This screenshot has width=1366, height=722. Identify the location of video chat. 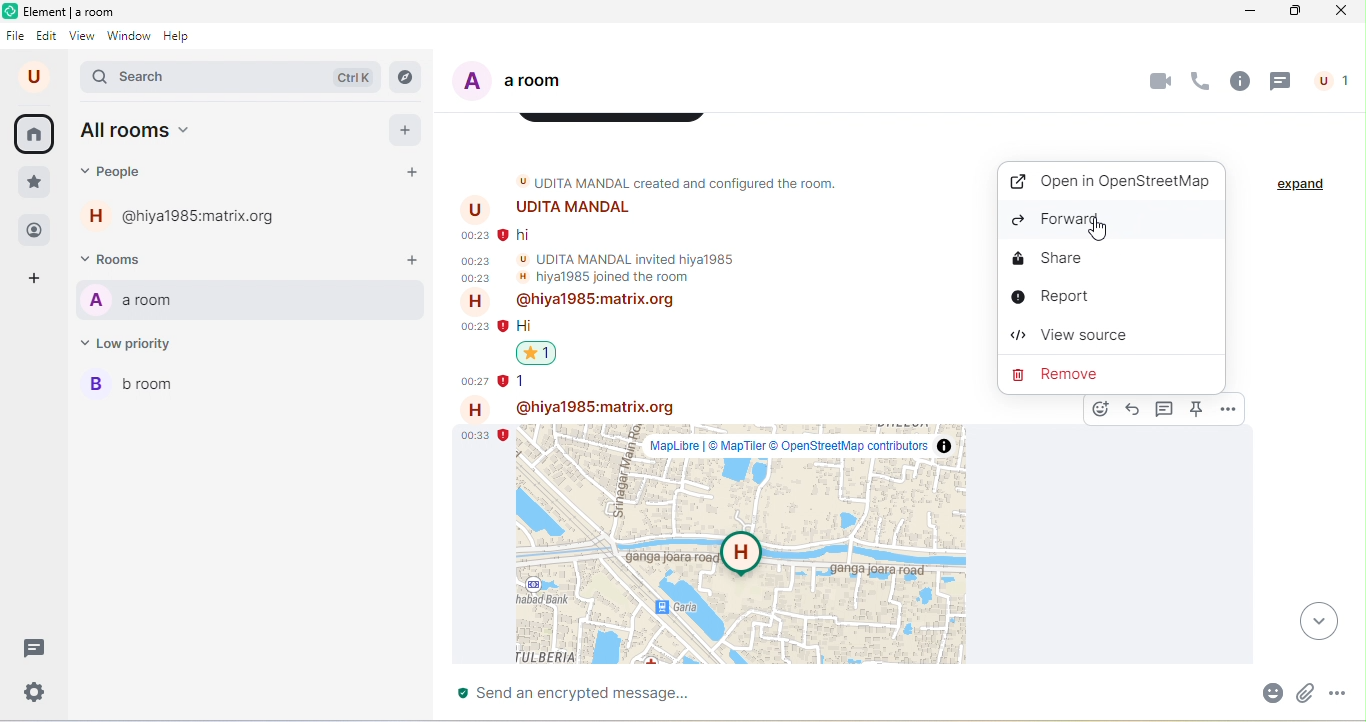
(1165, 81).